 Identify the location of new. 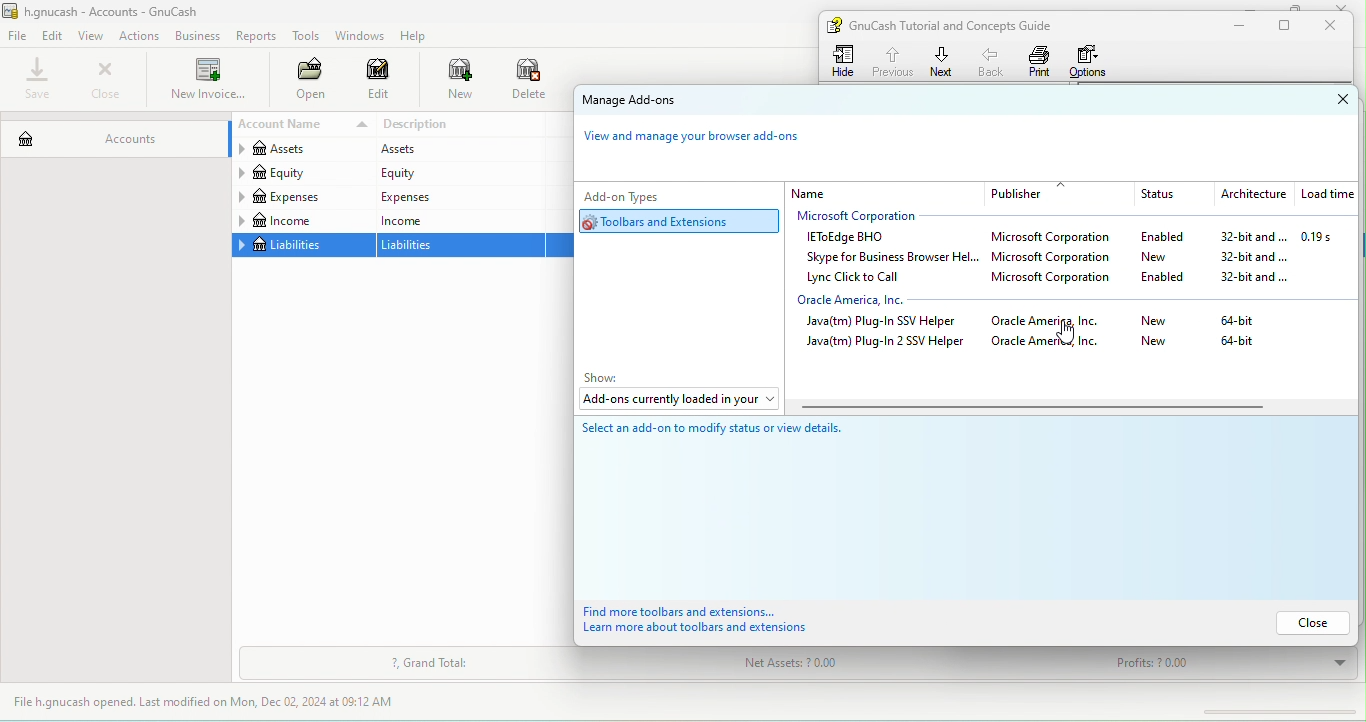
(1157, 342).